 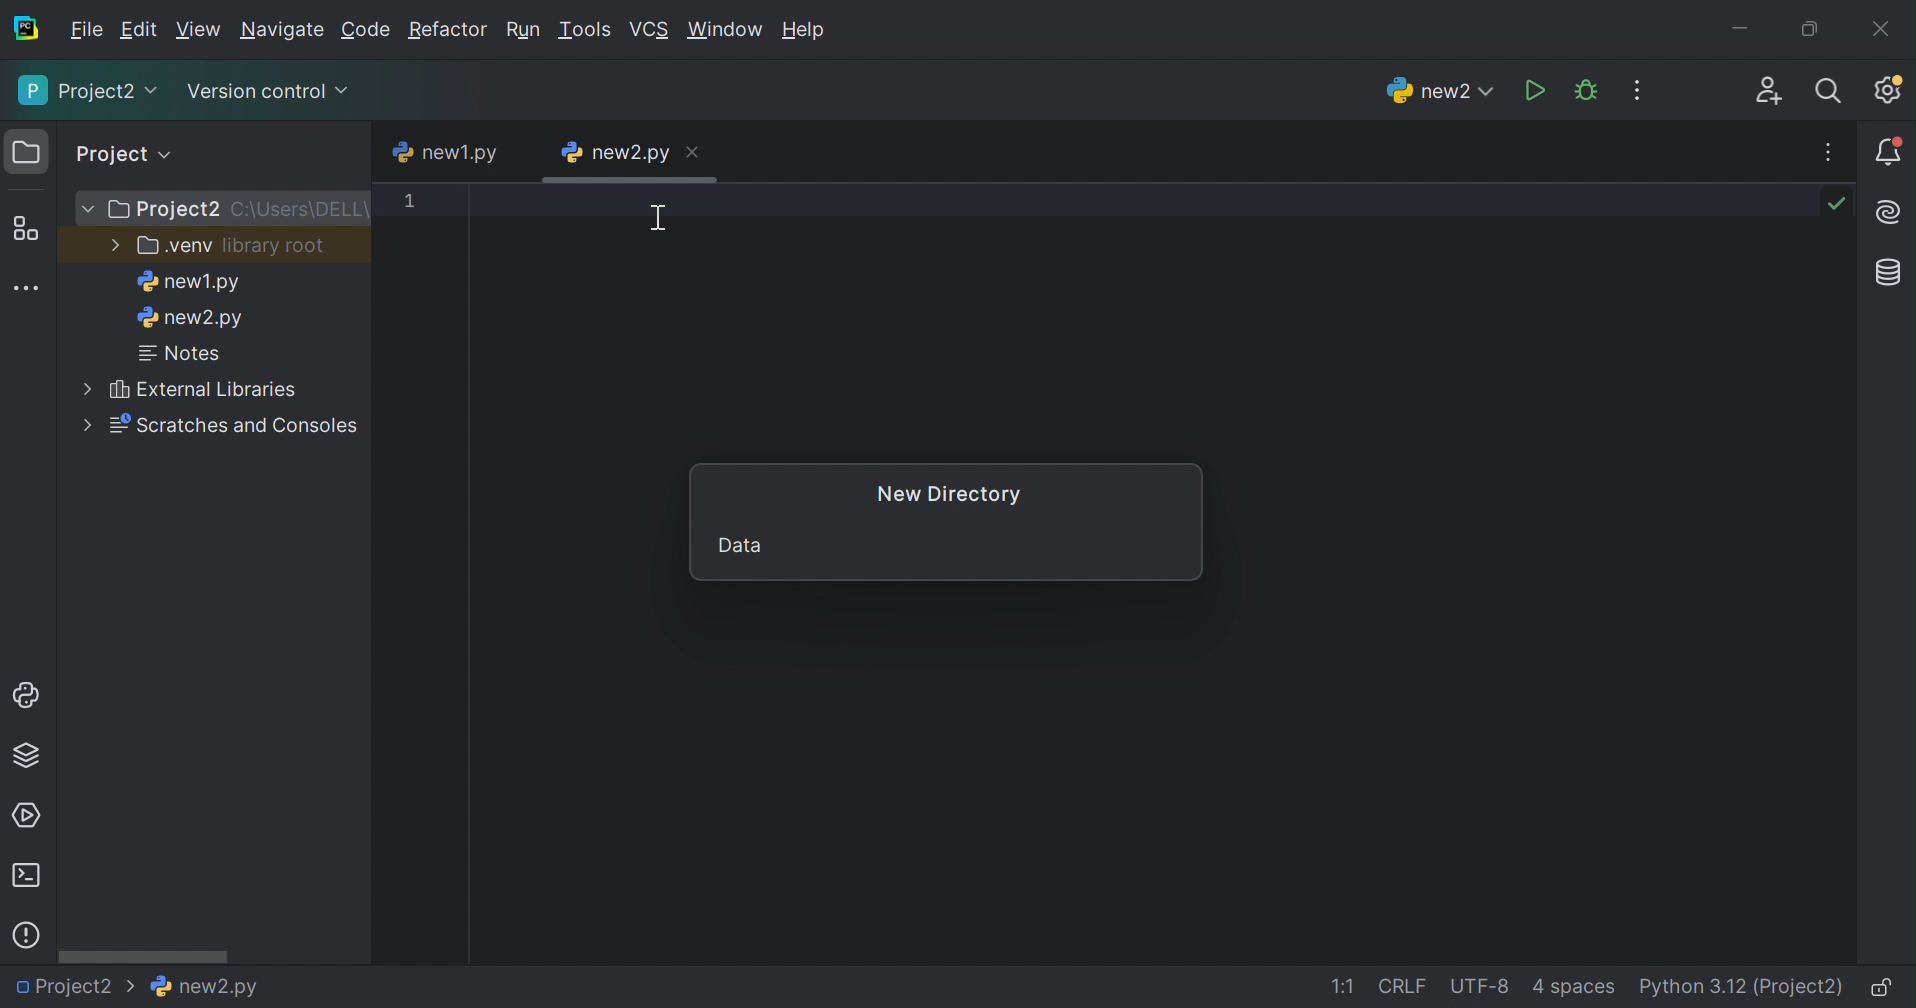 What do you see at coordinates (1437, 91) in the screenshot?
I see `new2` at bounding box center [1437, 91].